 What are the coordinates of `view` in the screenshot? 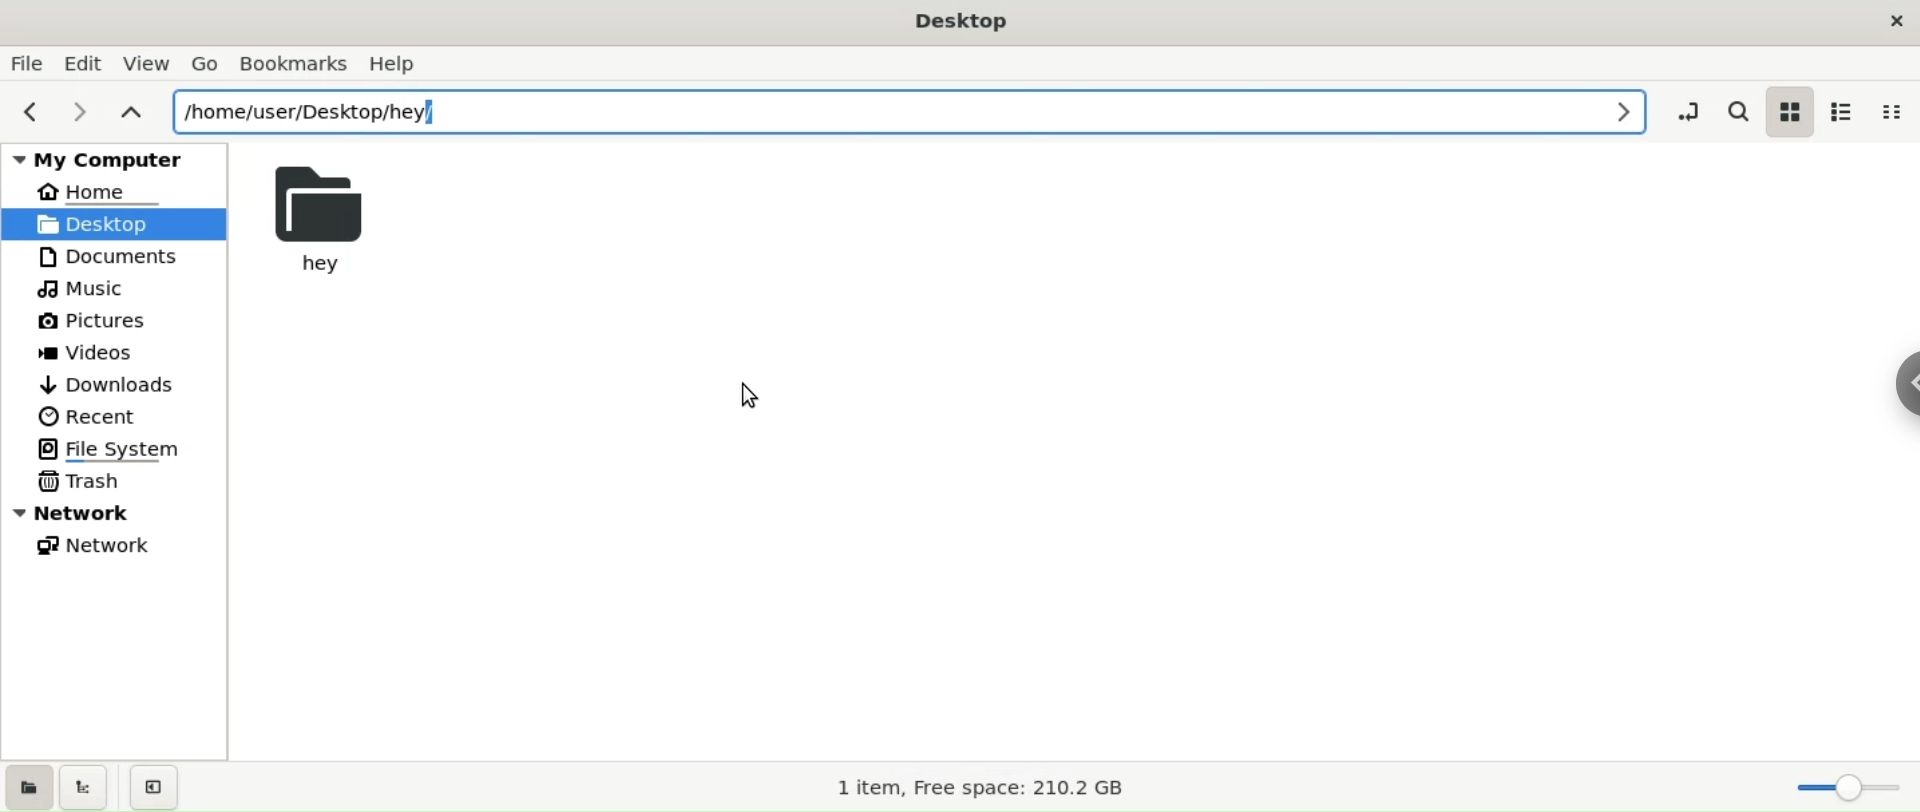 It's located at (149, 64).